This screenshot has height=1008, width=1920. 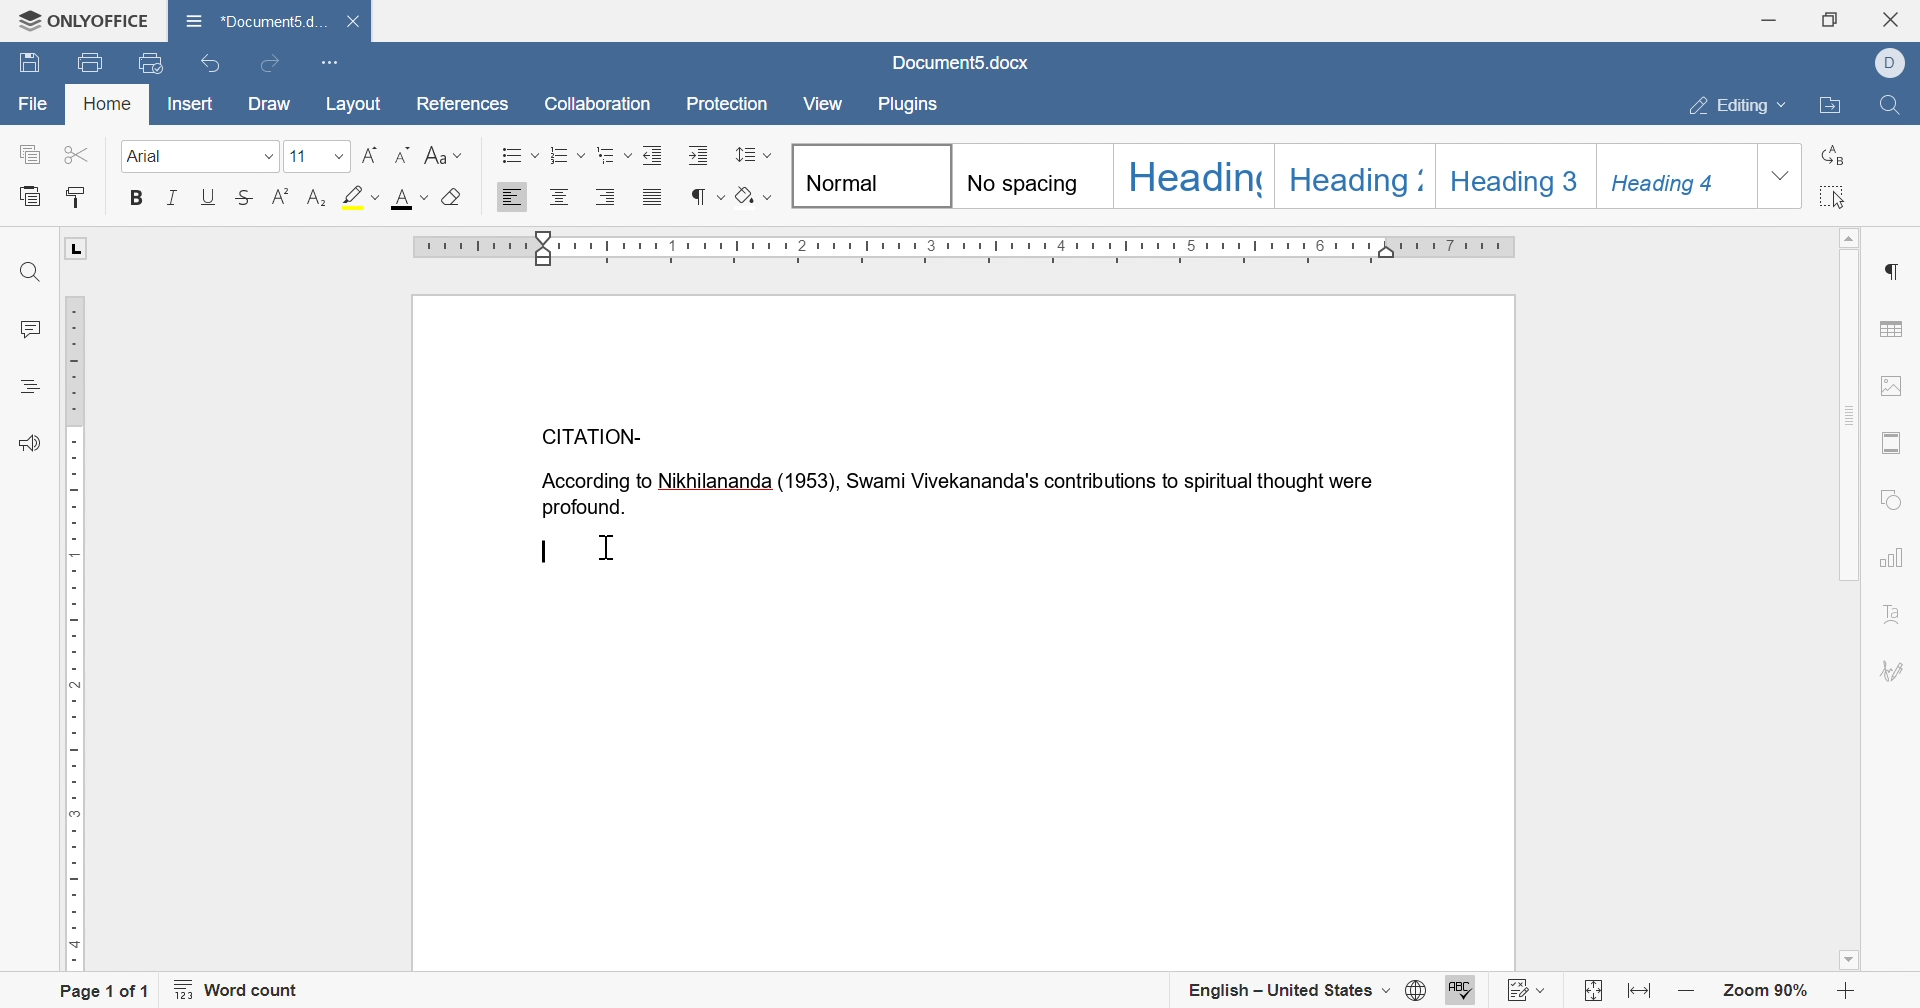 What do you see at coordinates (76, 249) in the screenshot?
I see `L` at bounding box center [76, 249].